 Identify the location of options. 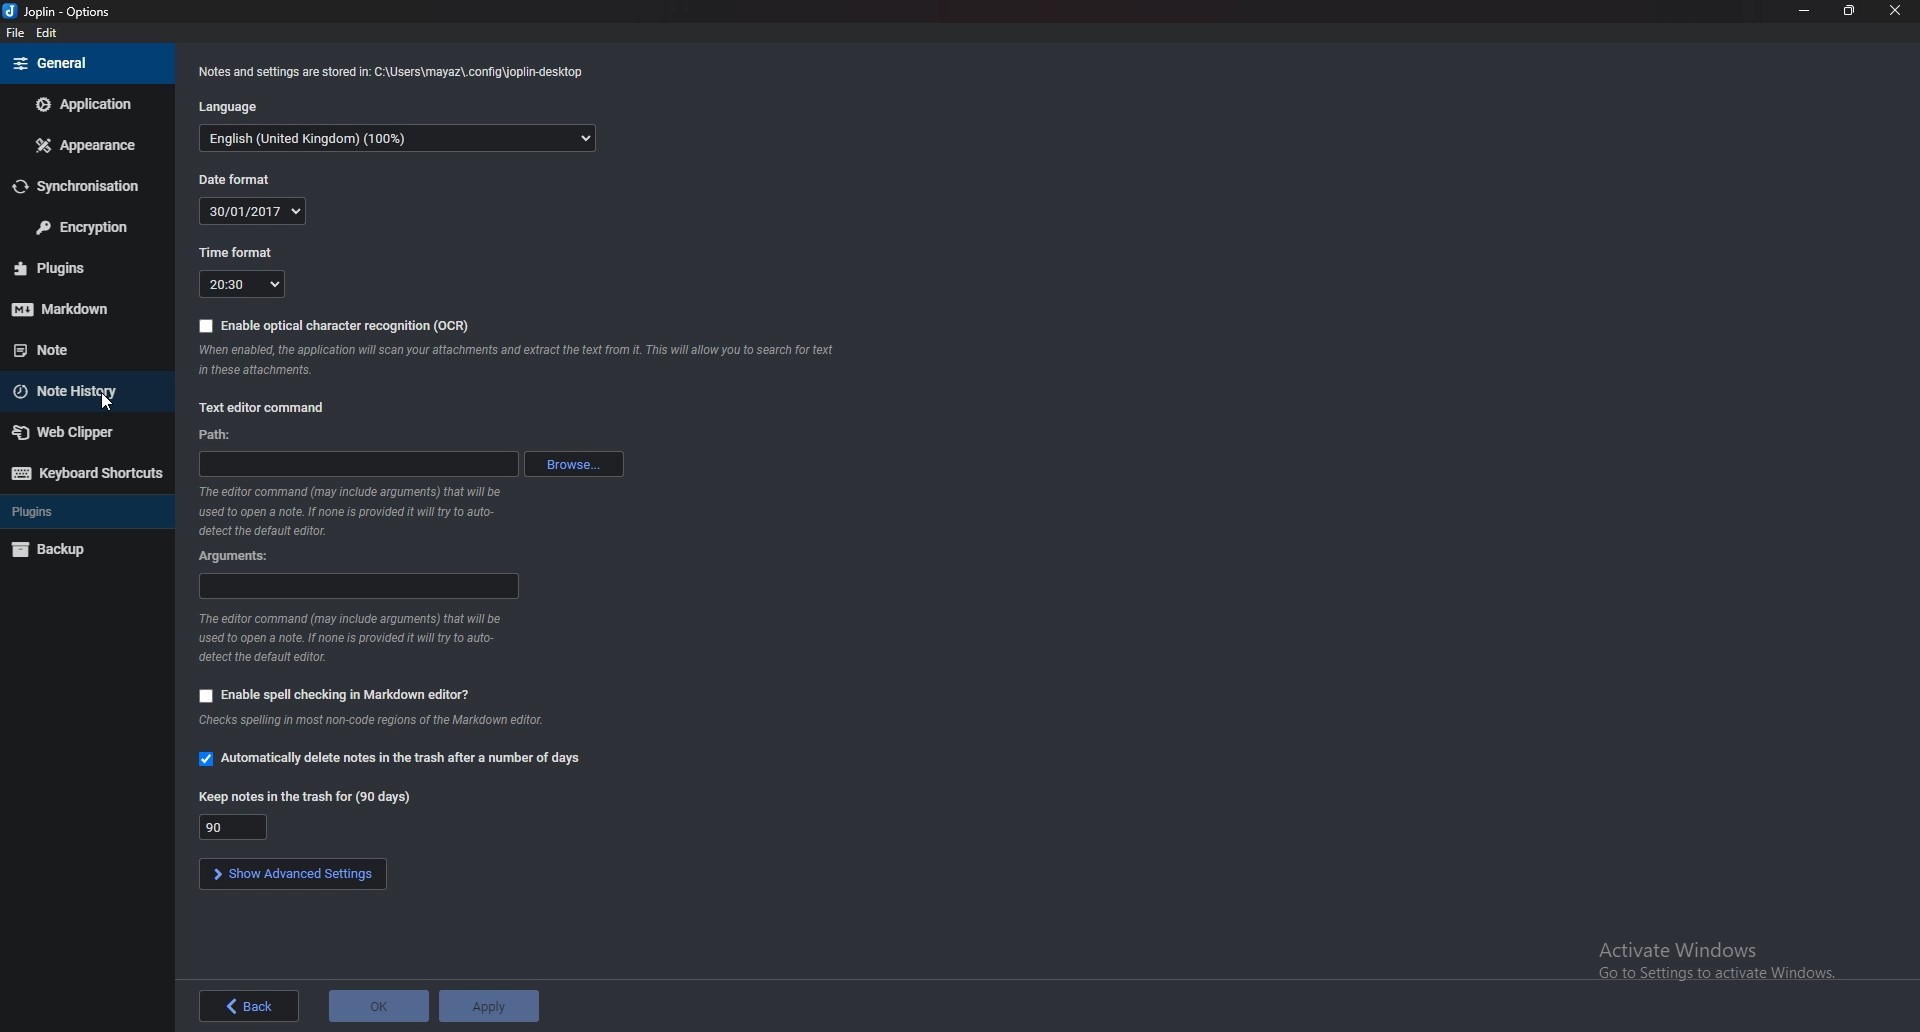
(64, 11).